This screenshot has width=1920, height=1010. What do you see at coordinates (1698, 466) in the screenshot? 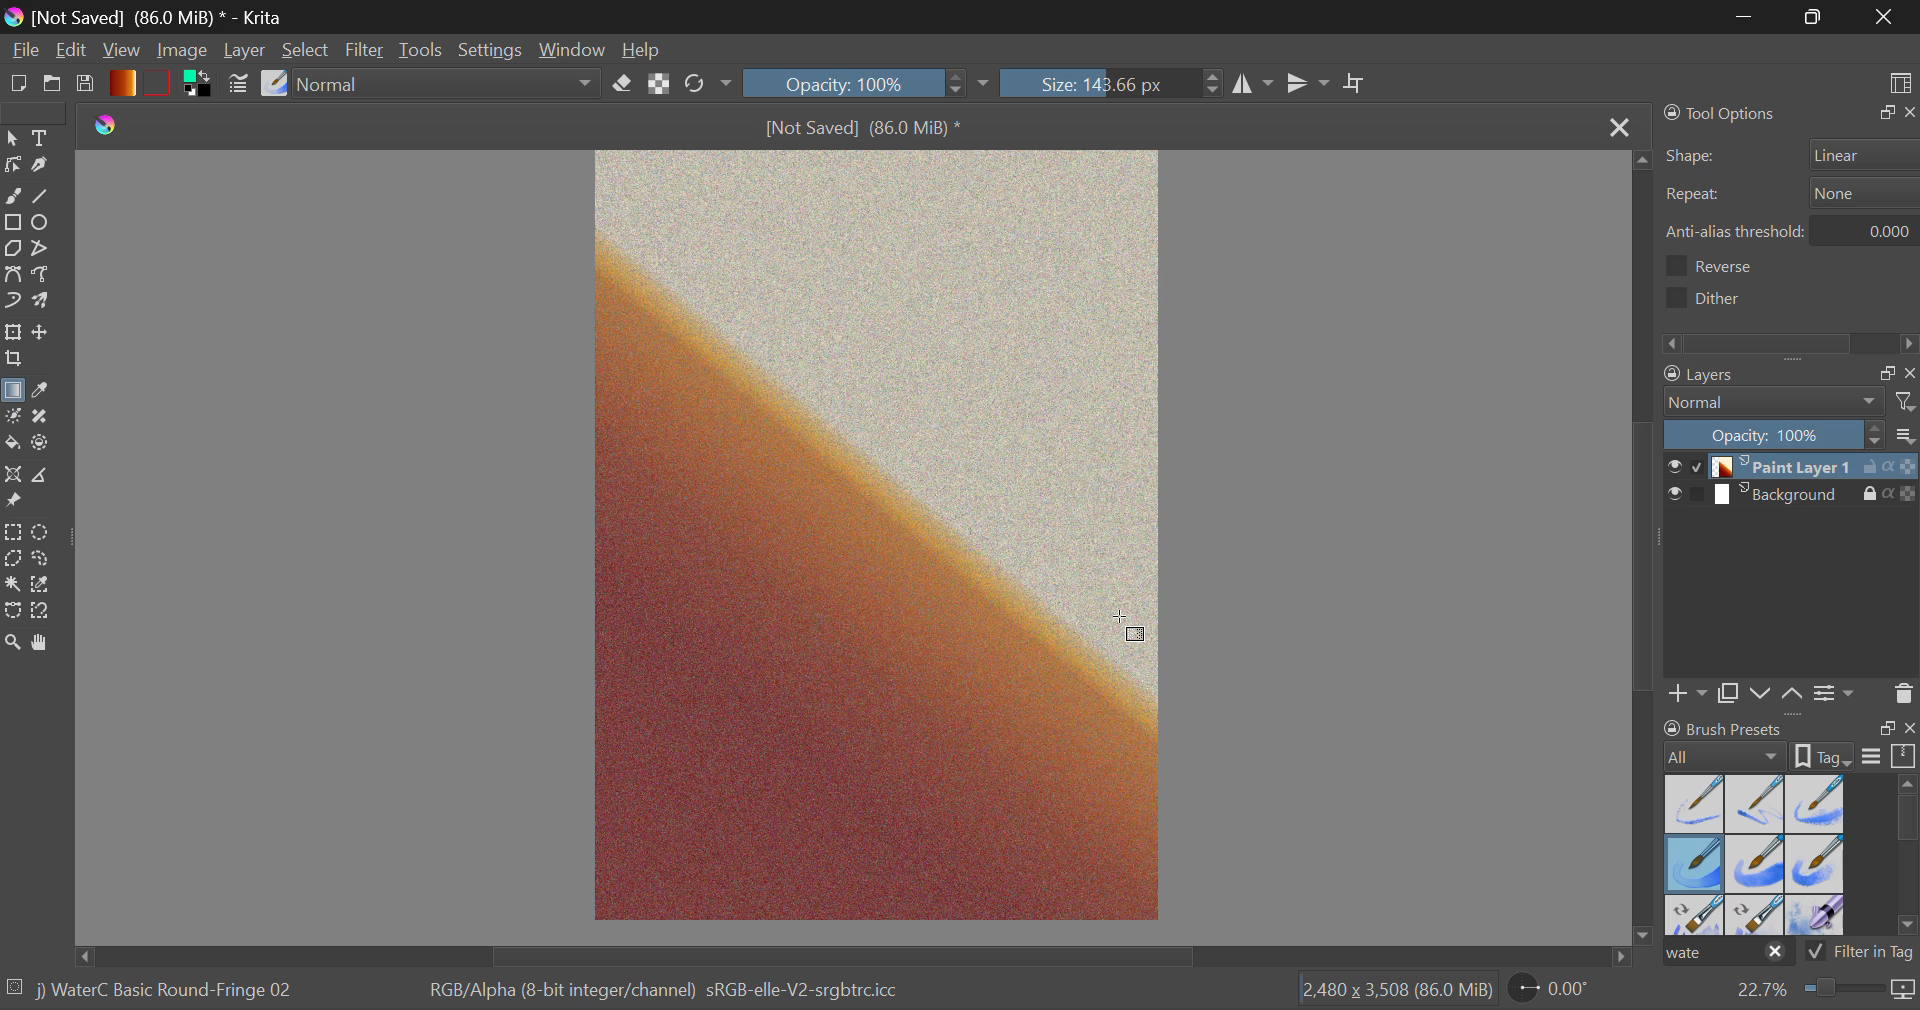
I see `disable paint layer` at bounding box center [1698, 466].